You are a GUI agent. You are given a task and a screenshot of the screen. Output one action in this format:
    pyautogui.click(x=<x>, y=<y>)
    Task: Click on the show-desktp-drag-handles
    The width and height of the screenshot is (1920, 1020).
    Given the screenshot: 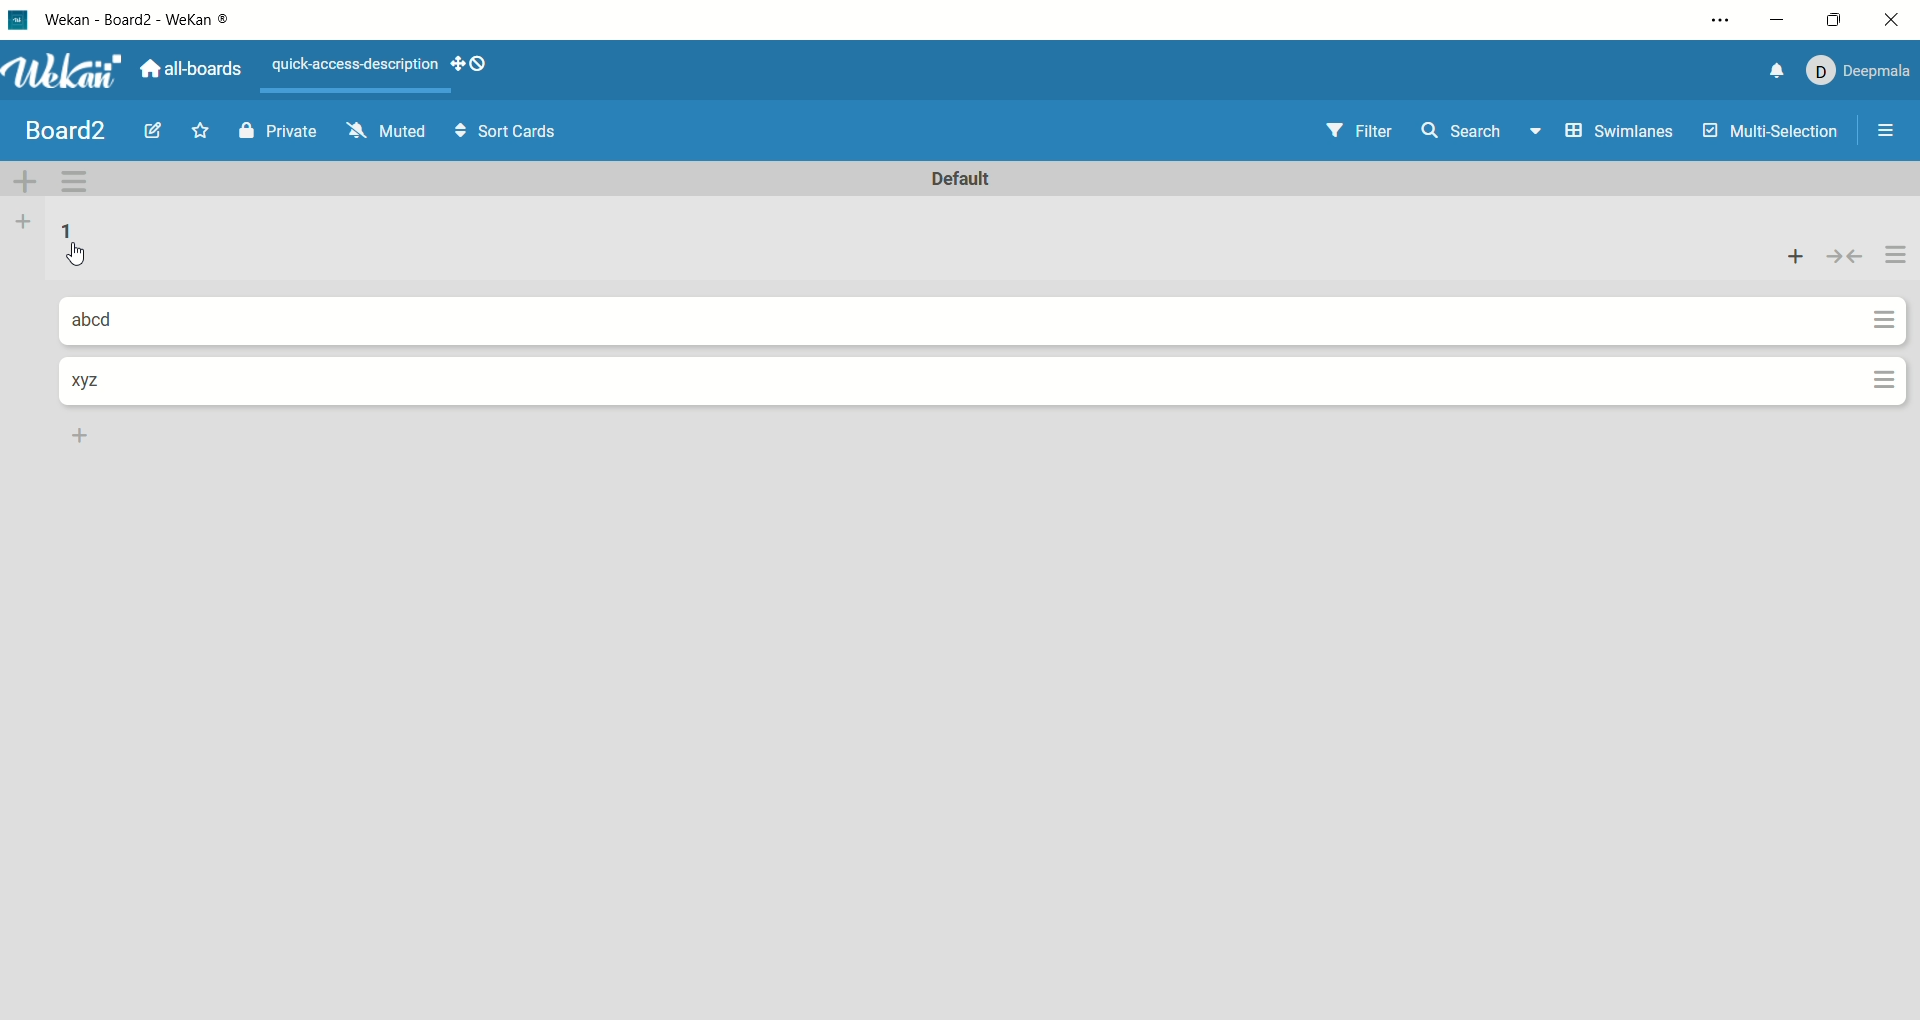 What is the action you would take?
    pyautogui.click(x=452, y=63)
    